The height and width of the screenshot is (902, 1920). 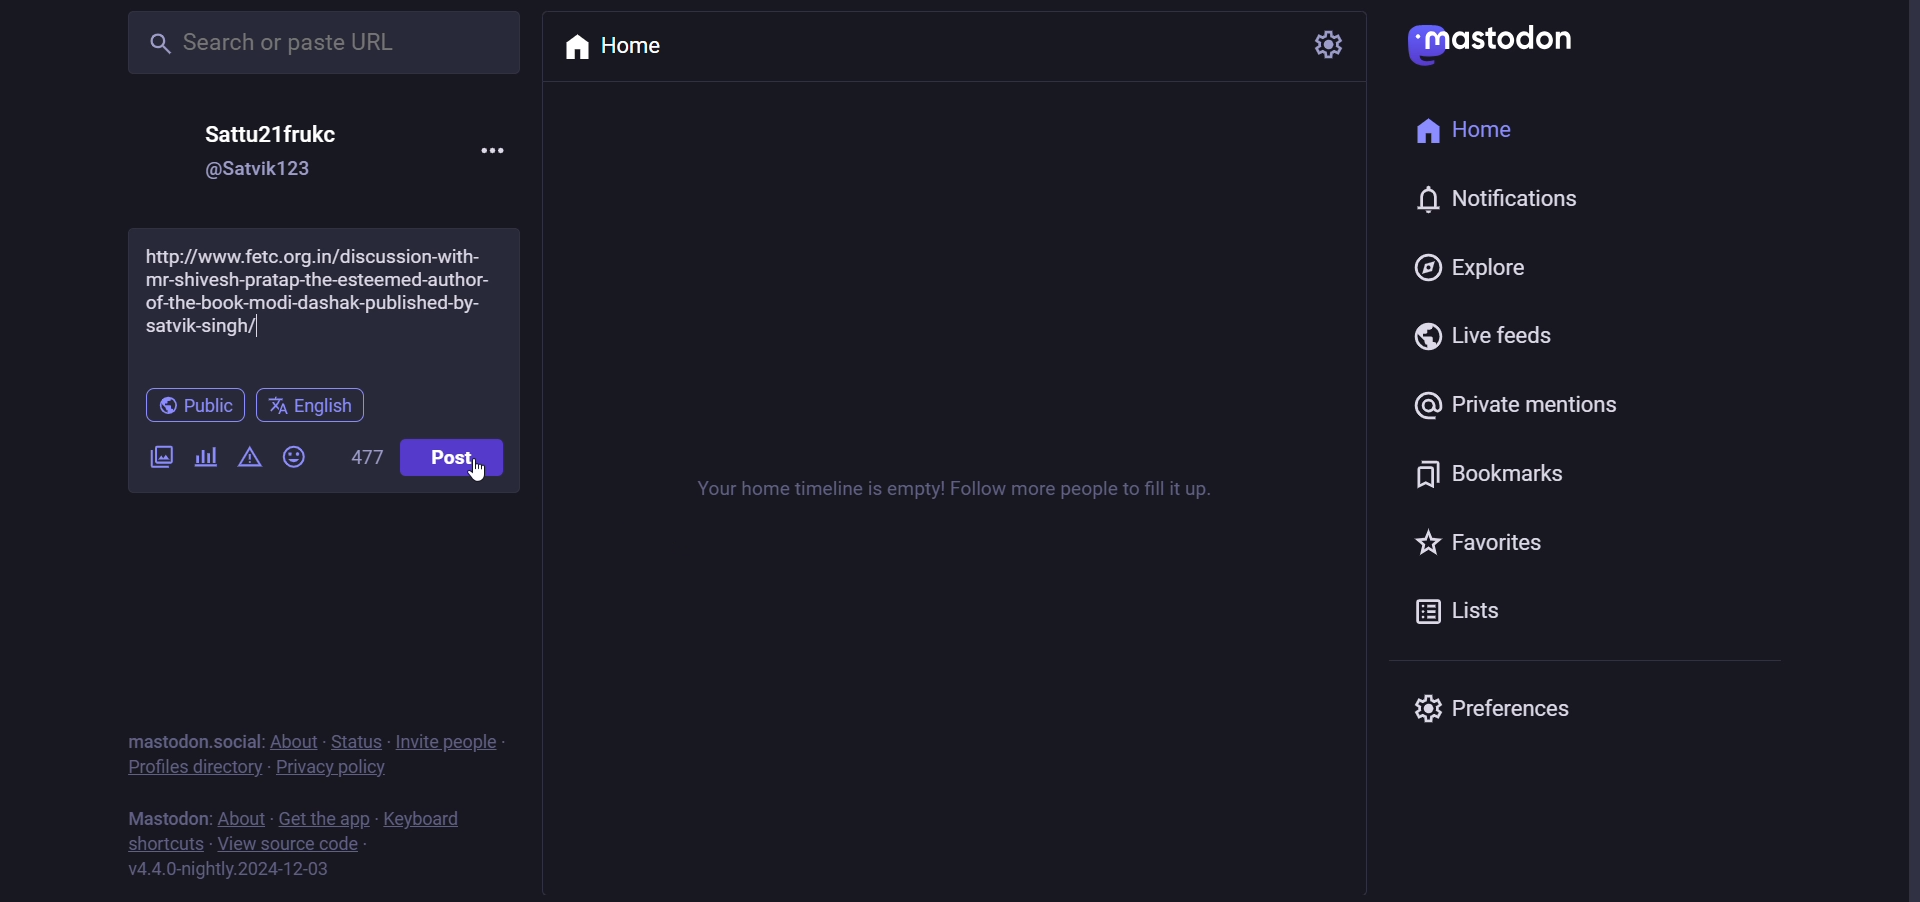 I want to click on live feed, so click(x=1487, y=334).